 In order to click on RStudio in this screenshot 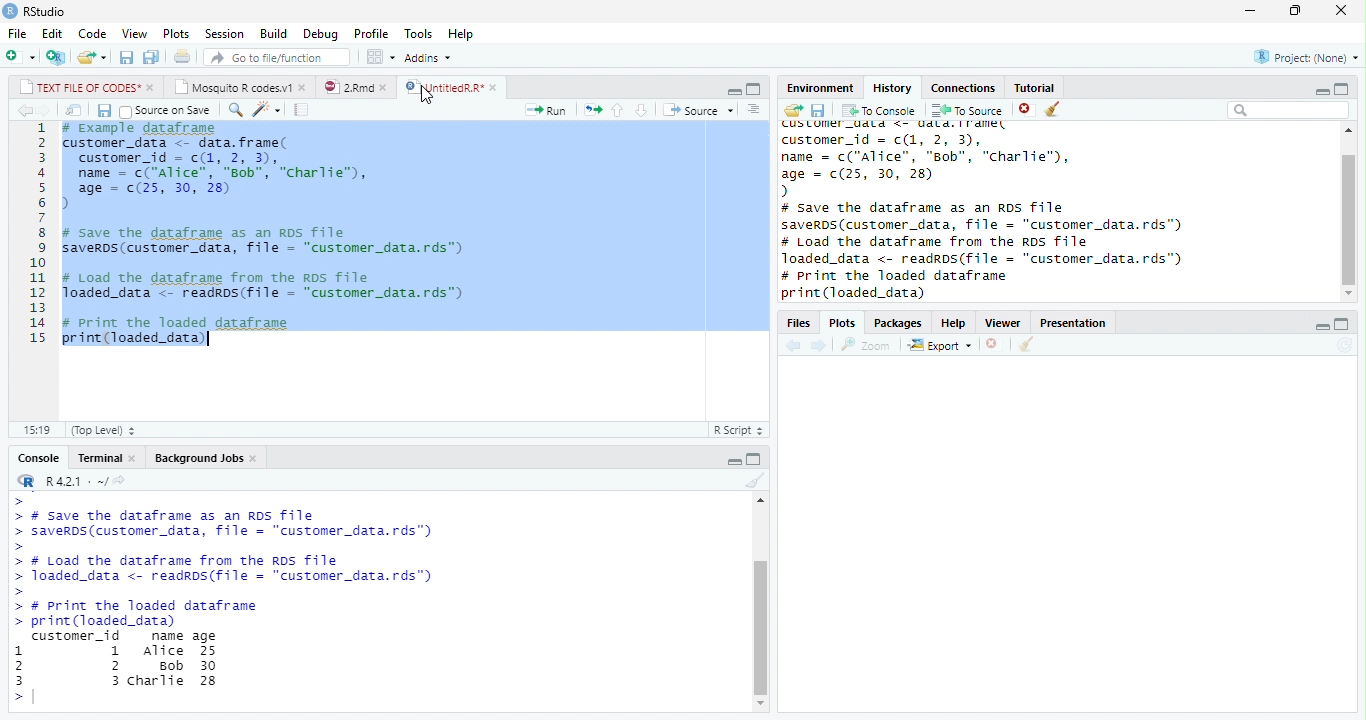, I will do `click(46, 12)`.